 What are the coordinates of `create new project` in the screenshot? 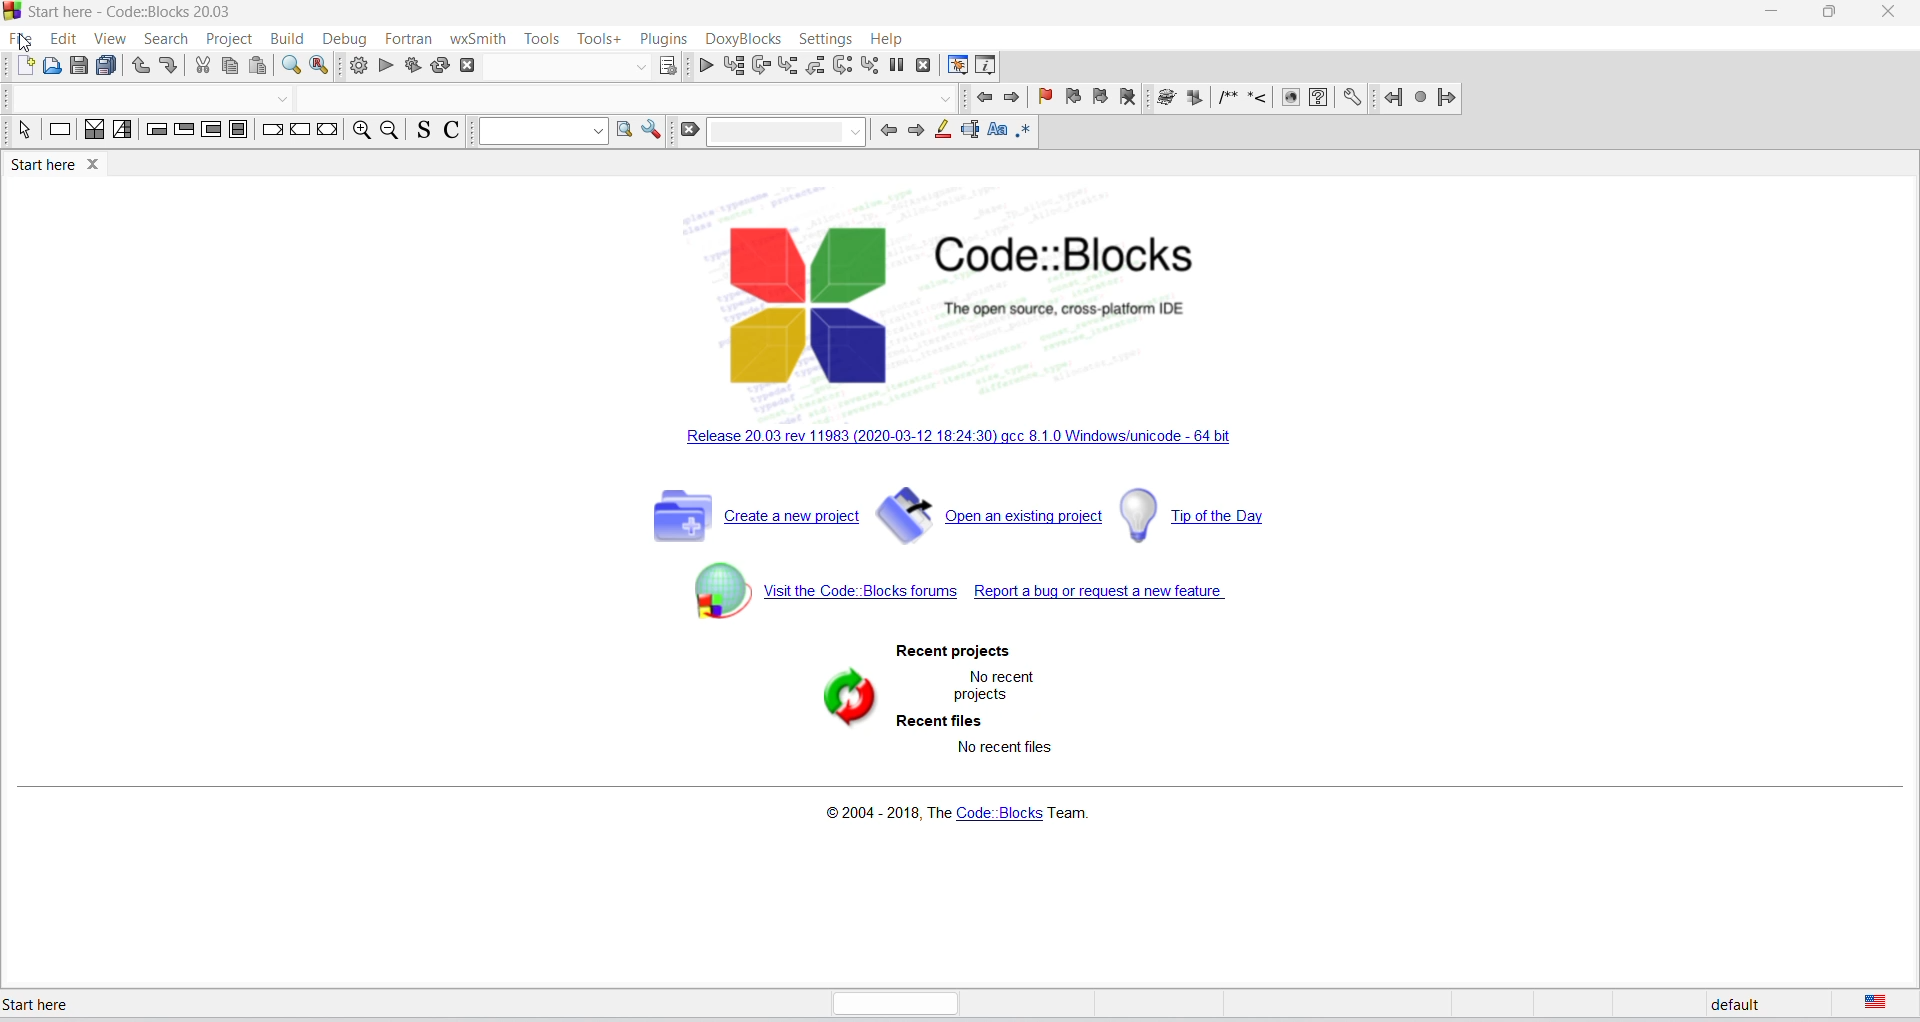 It's located at (747, 517).